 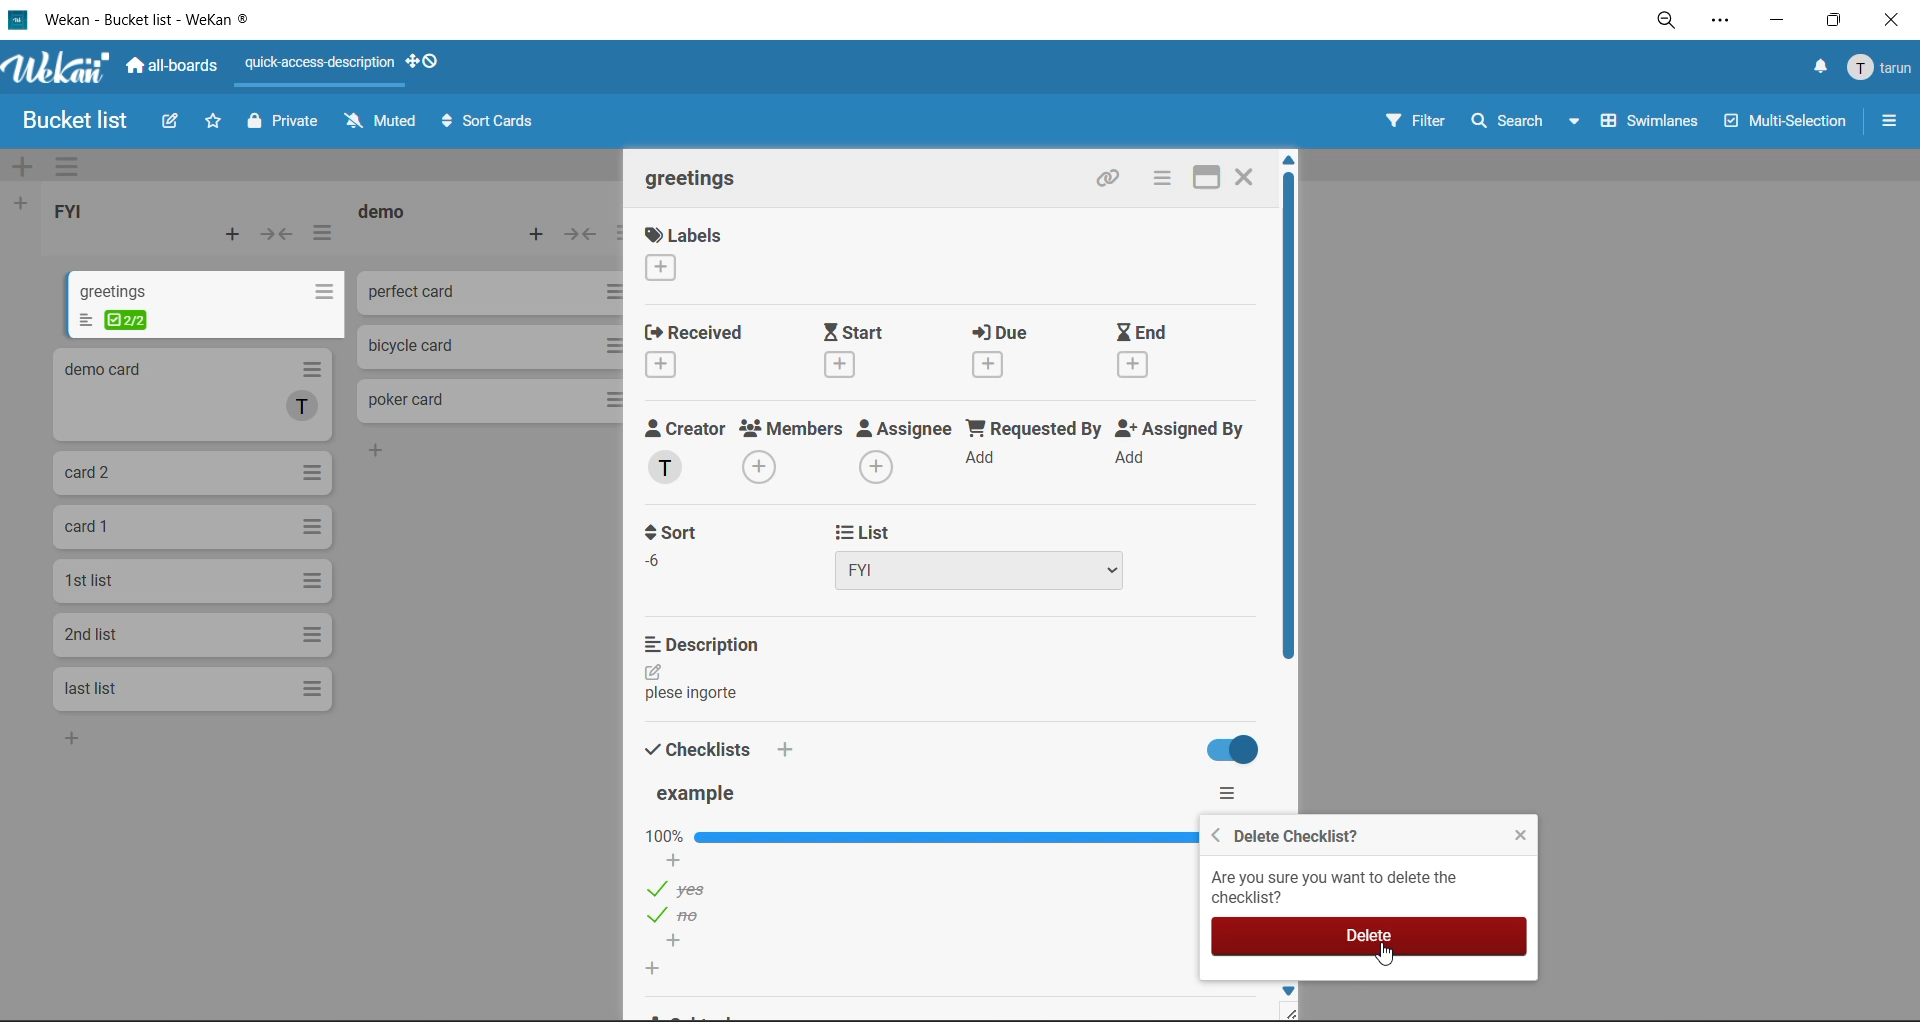 What do you see at coordinates (1290, 833) in the screenshot?
I see `delete checklist` at bounding box center [1290, 833].